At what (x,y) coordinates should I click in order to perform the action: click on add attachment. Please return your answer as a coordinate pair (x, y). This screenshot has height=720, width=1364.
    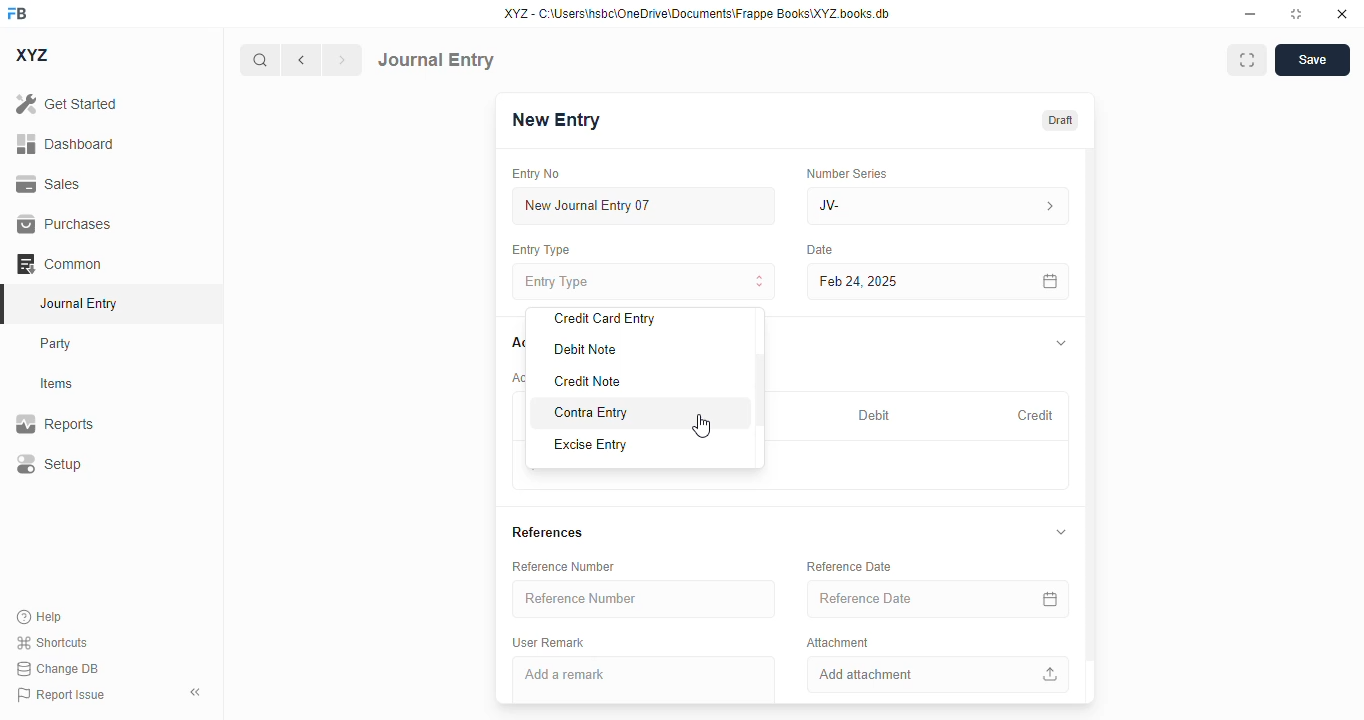
    Looking at the image, I should click on (937, 675).